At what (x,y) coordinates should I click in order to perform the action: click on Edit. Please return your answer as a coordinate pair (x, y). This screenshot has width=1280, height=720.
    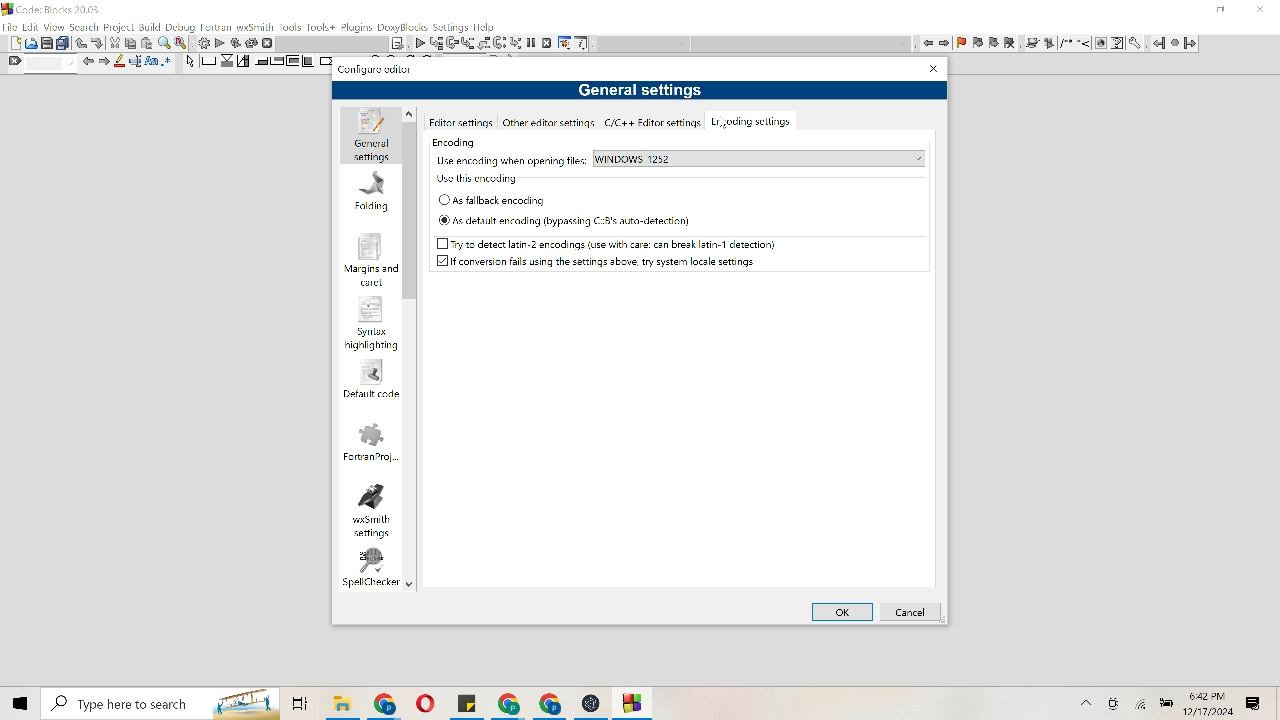
    Looking at the image, I should click on (31, 27).